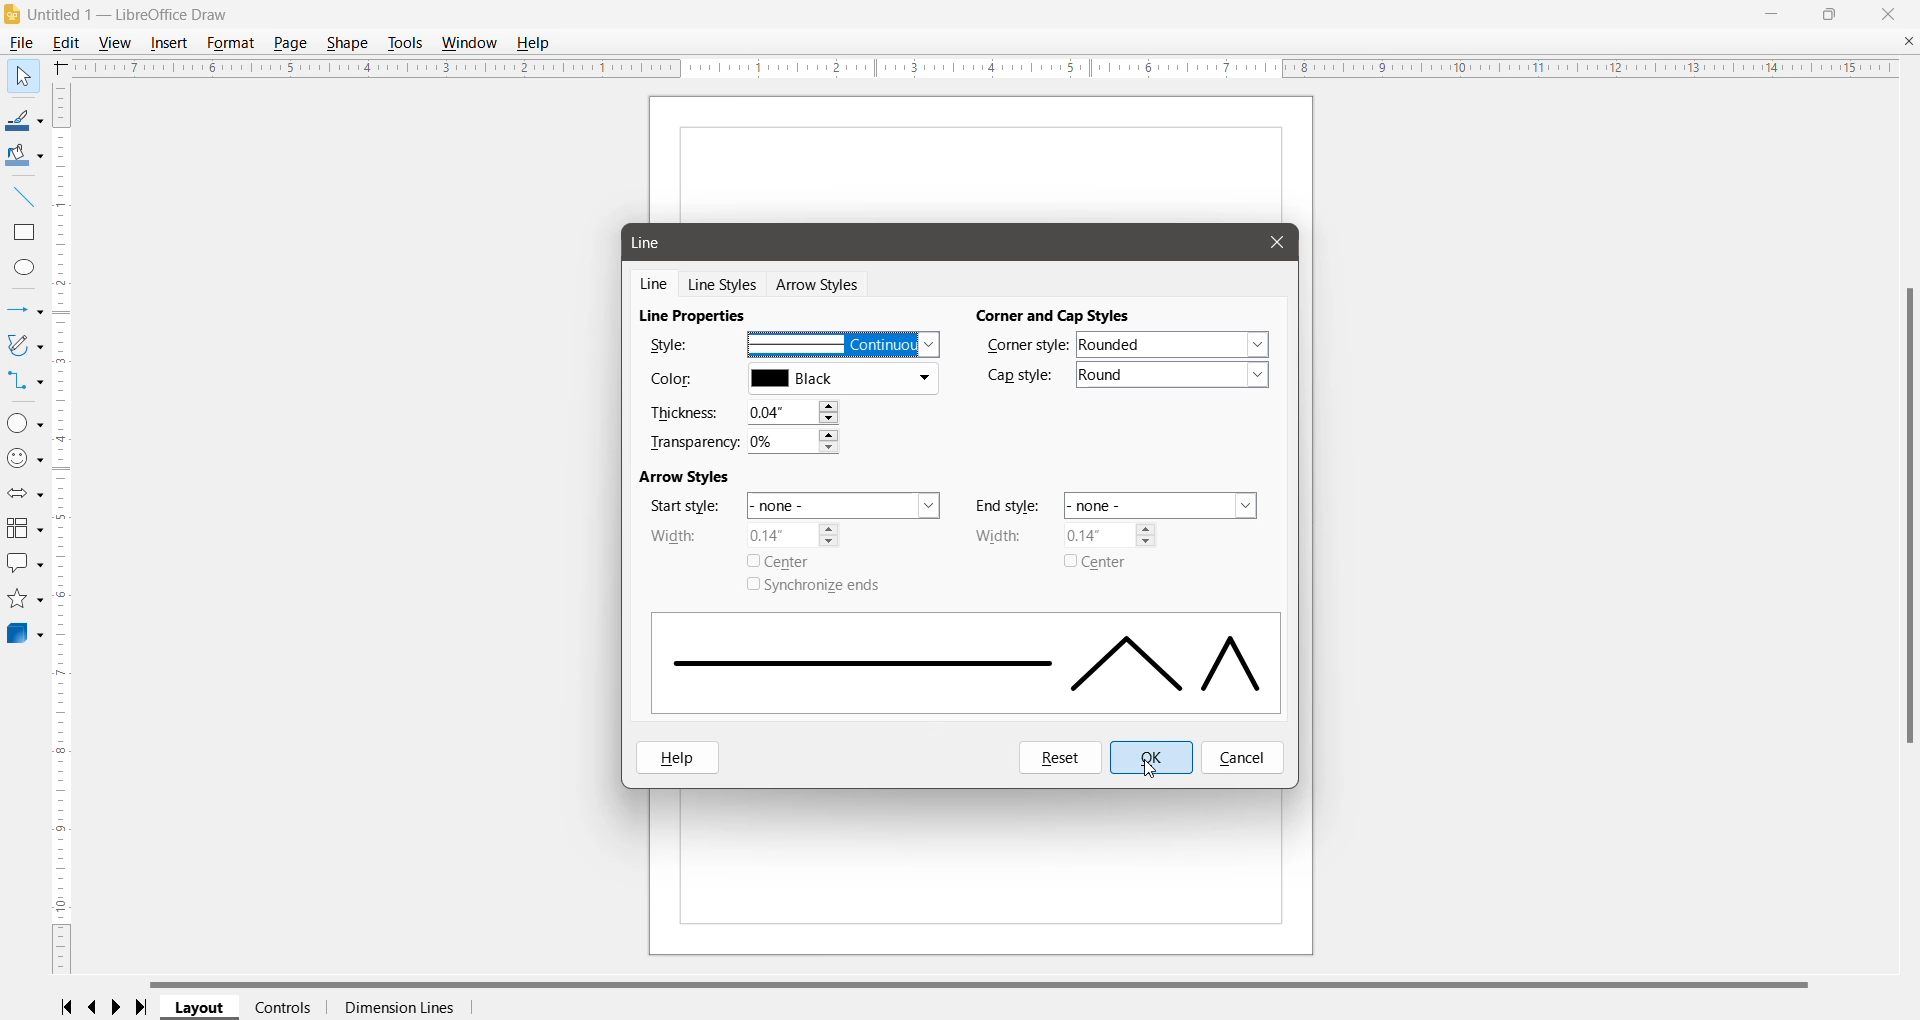 The width and height of the screenshot is (1920, 1020). Describe the element at coordinates (681, 507) in the screenshot. I see `Star style` at that location.